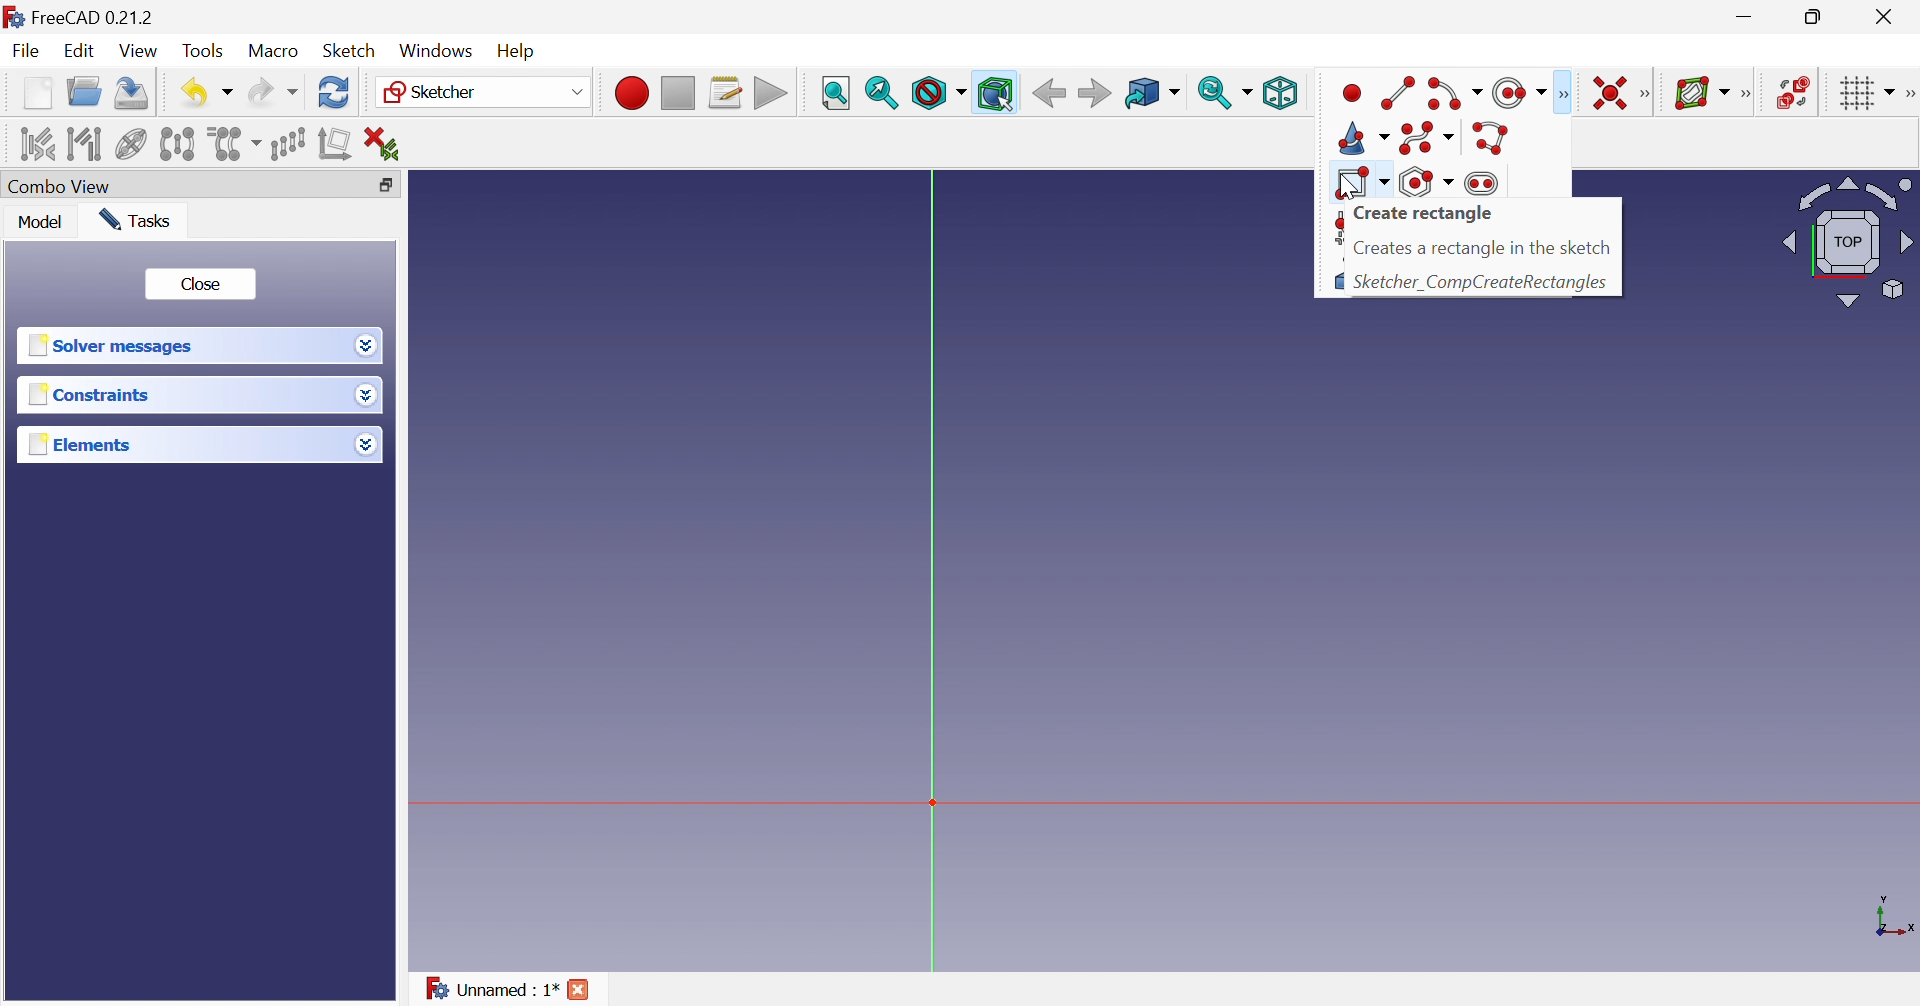  Describe the element at coordinates (382, 144) in the screenshot. I see `Delete all constraints` at that location.